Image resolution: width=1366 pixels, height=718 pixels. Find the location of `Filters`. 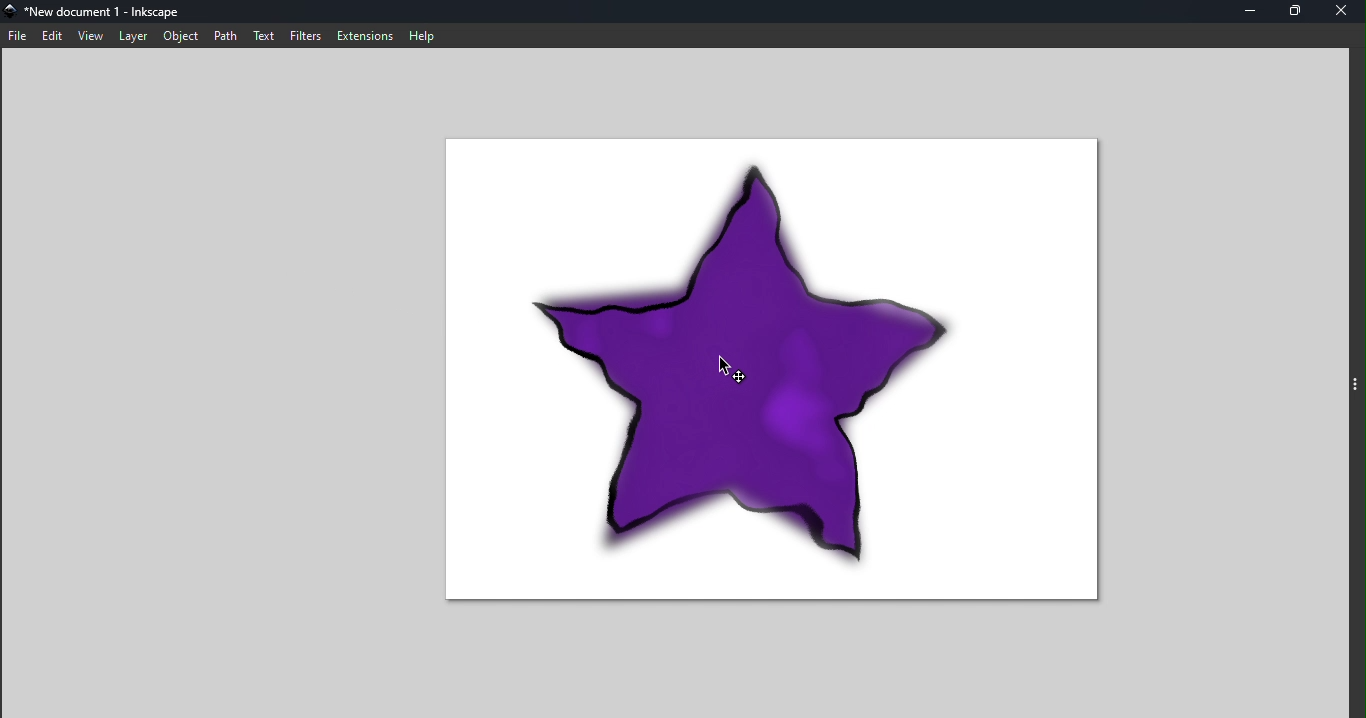

Filters is located at coordinates (304, 35).